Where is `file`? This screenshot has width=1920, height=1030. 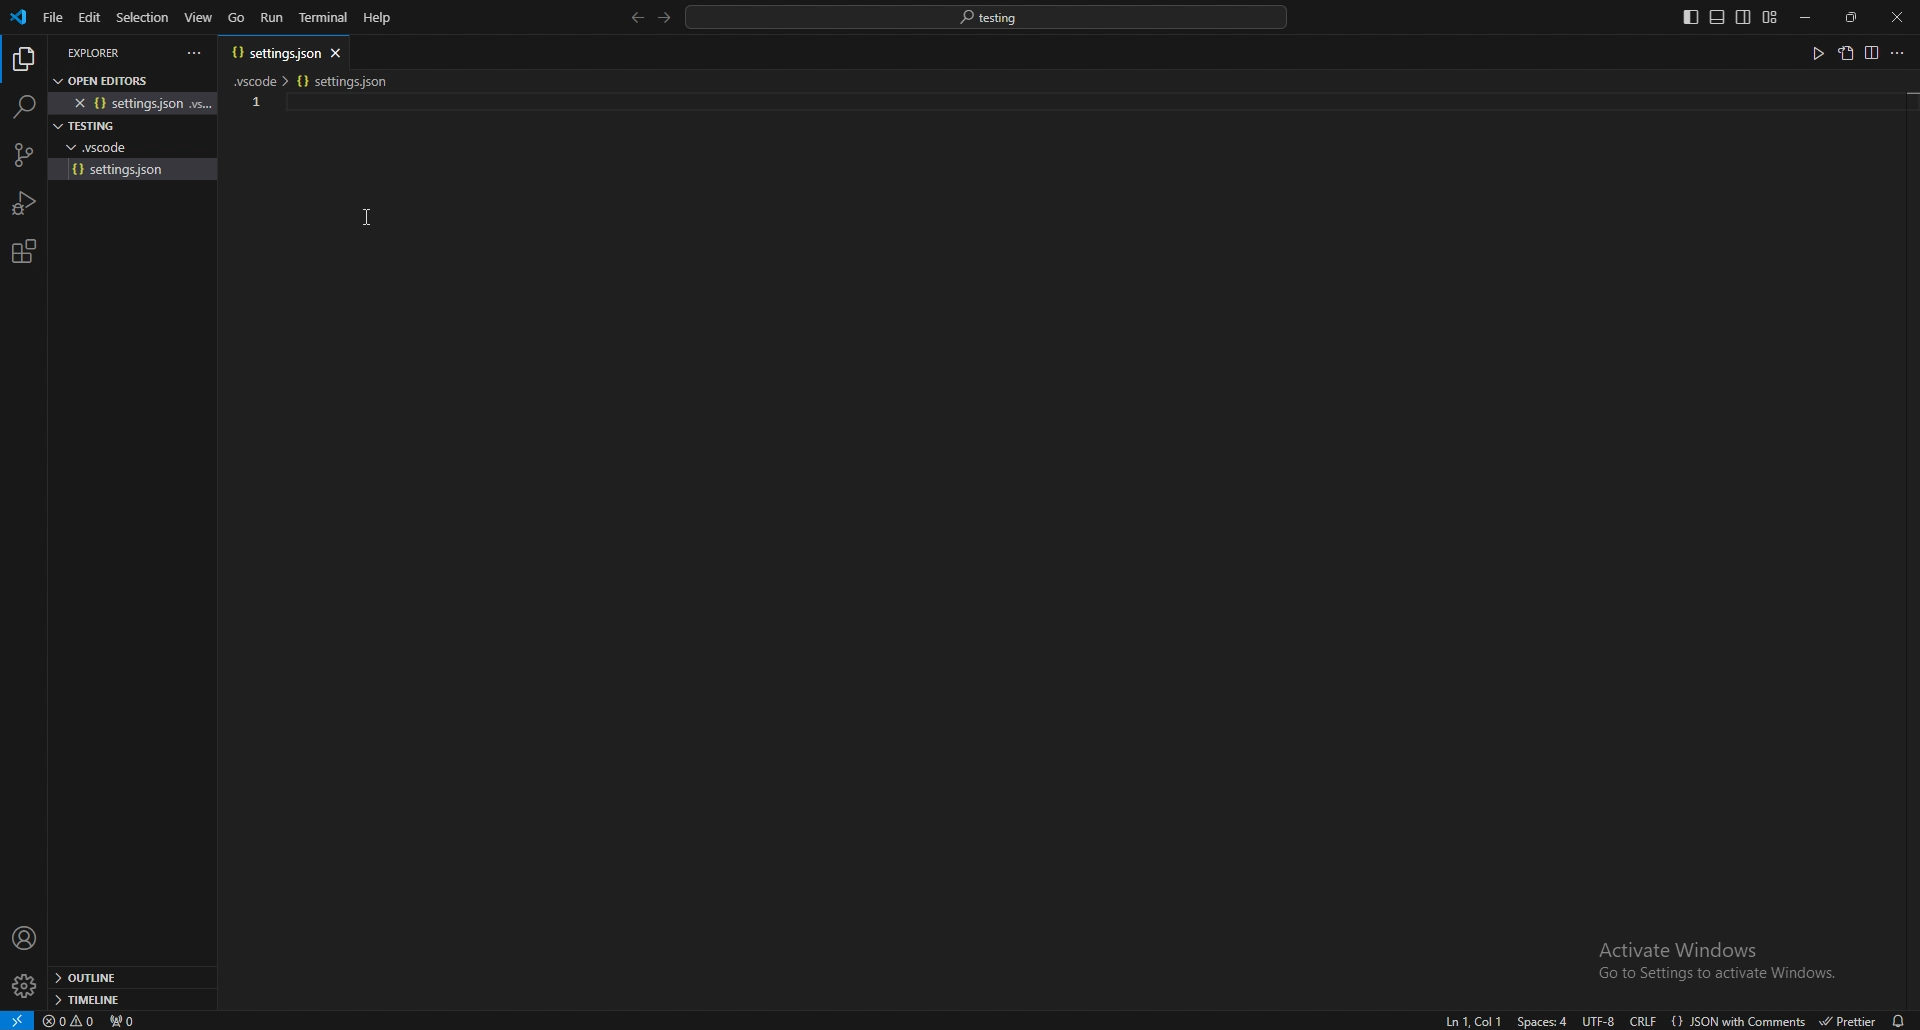 file is located at coordinates (51, 18).